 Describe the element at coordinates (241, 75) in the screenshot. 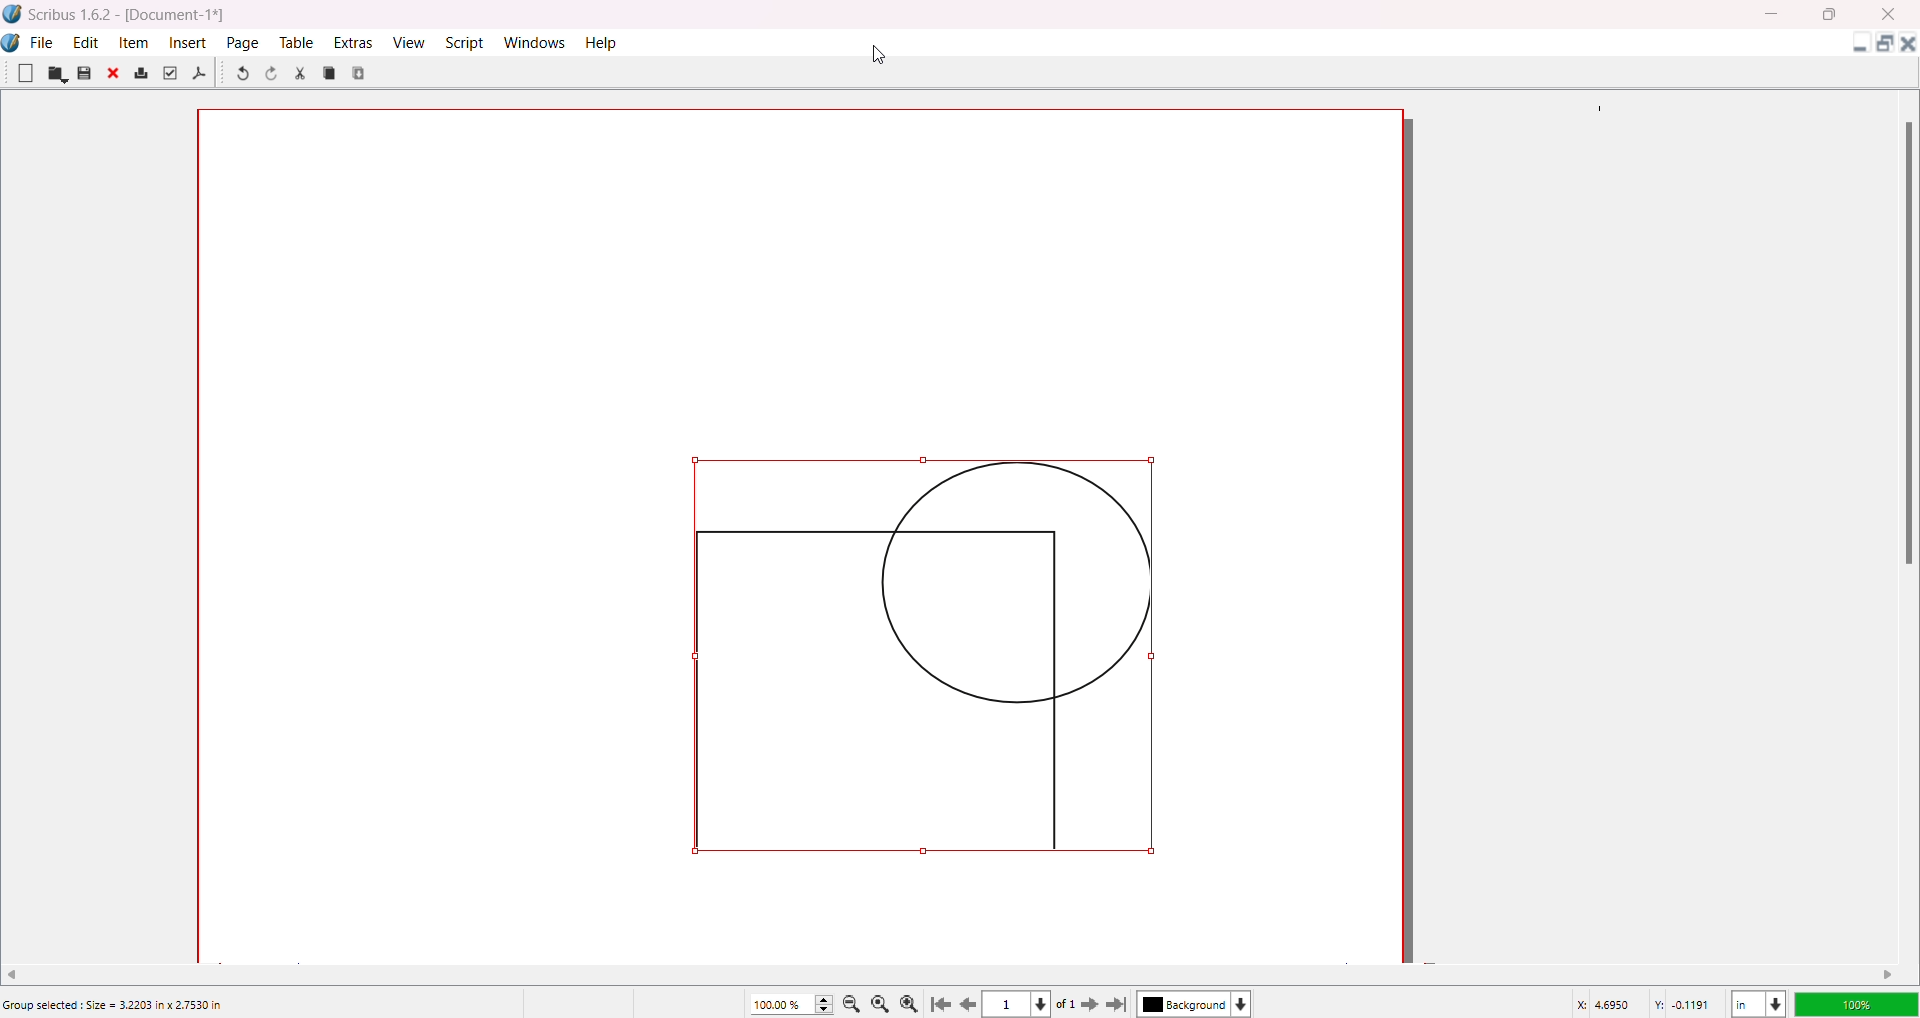

I see `Undo` at that location.